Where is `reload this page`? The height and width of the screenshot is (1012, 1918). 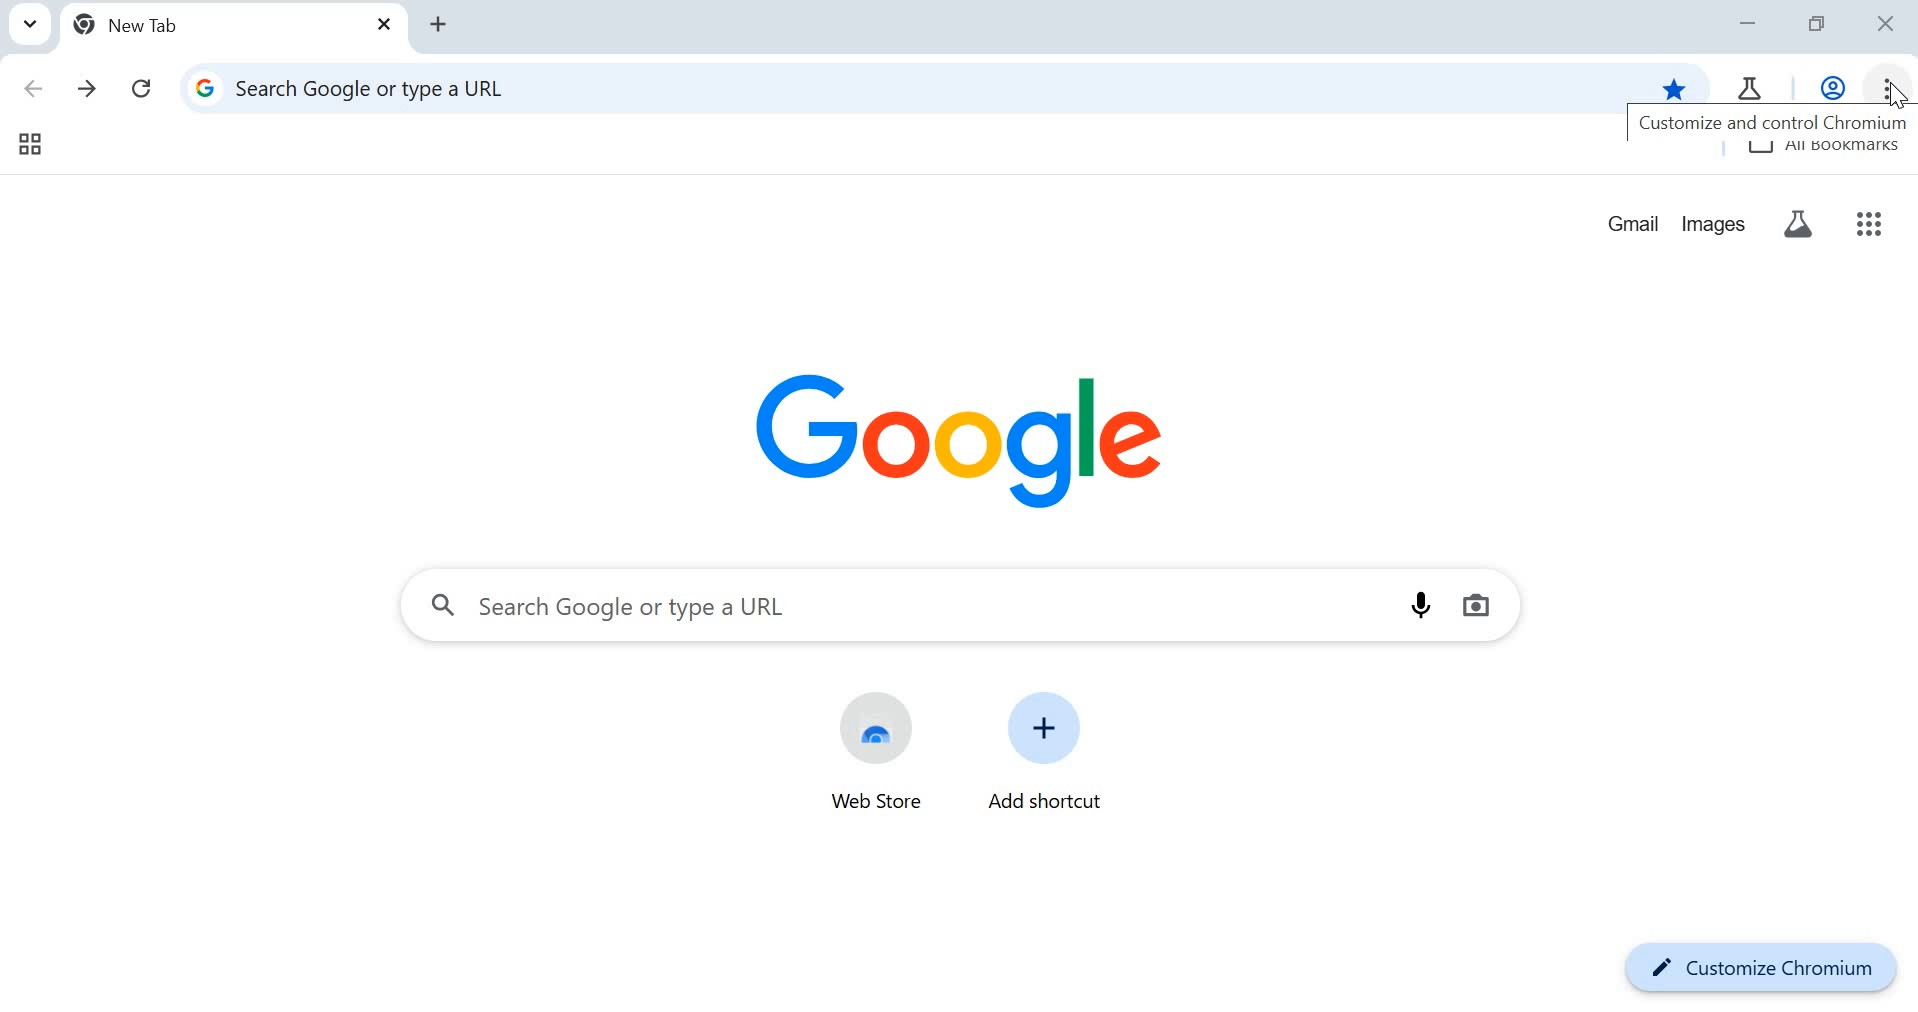 reload this page is located at coordinates (139, 86).